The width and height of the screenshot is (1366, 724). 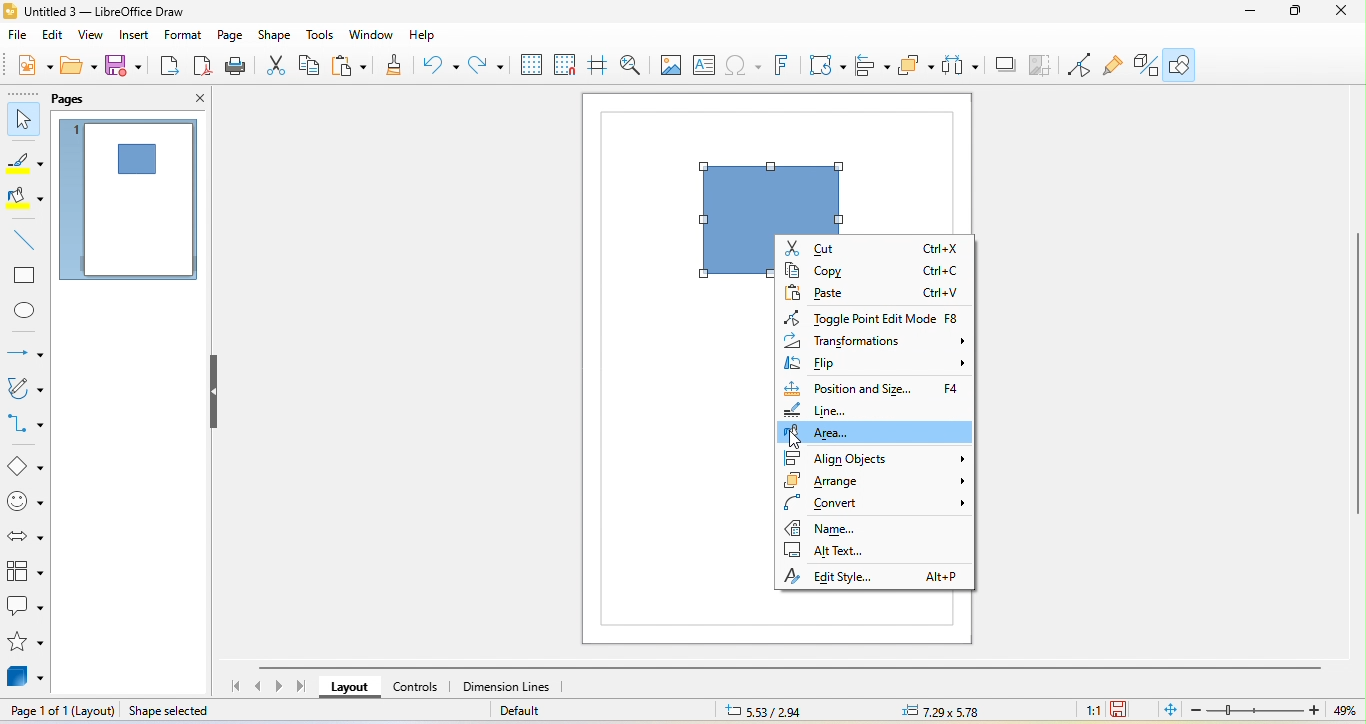 What do you see at coordinates (959, 67) in the screenshot?
I see `select at least three object to distribute` at bounding box center [959, 67].